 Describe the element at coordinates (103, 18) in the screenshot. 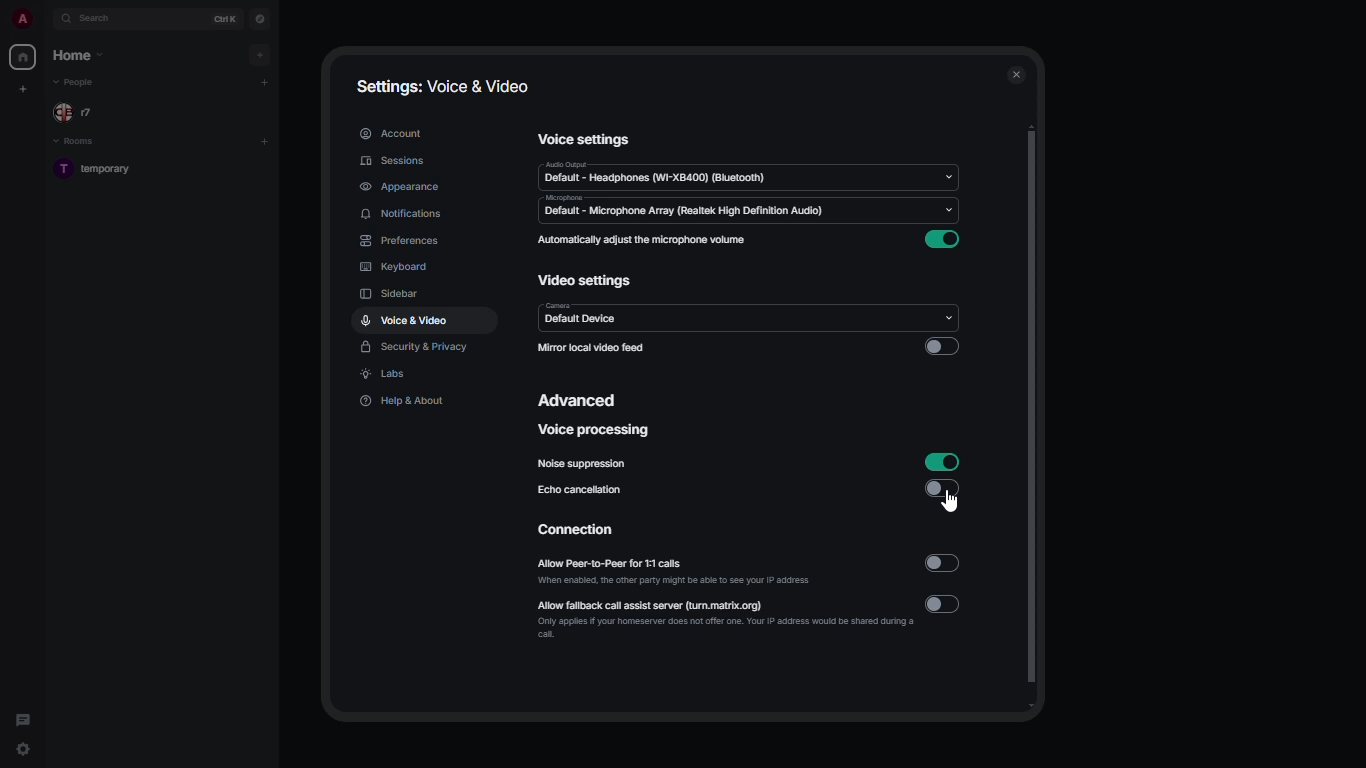

I see `search` at that location.